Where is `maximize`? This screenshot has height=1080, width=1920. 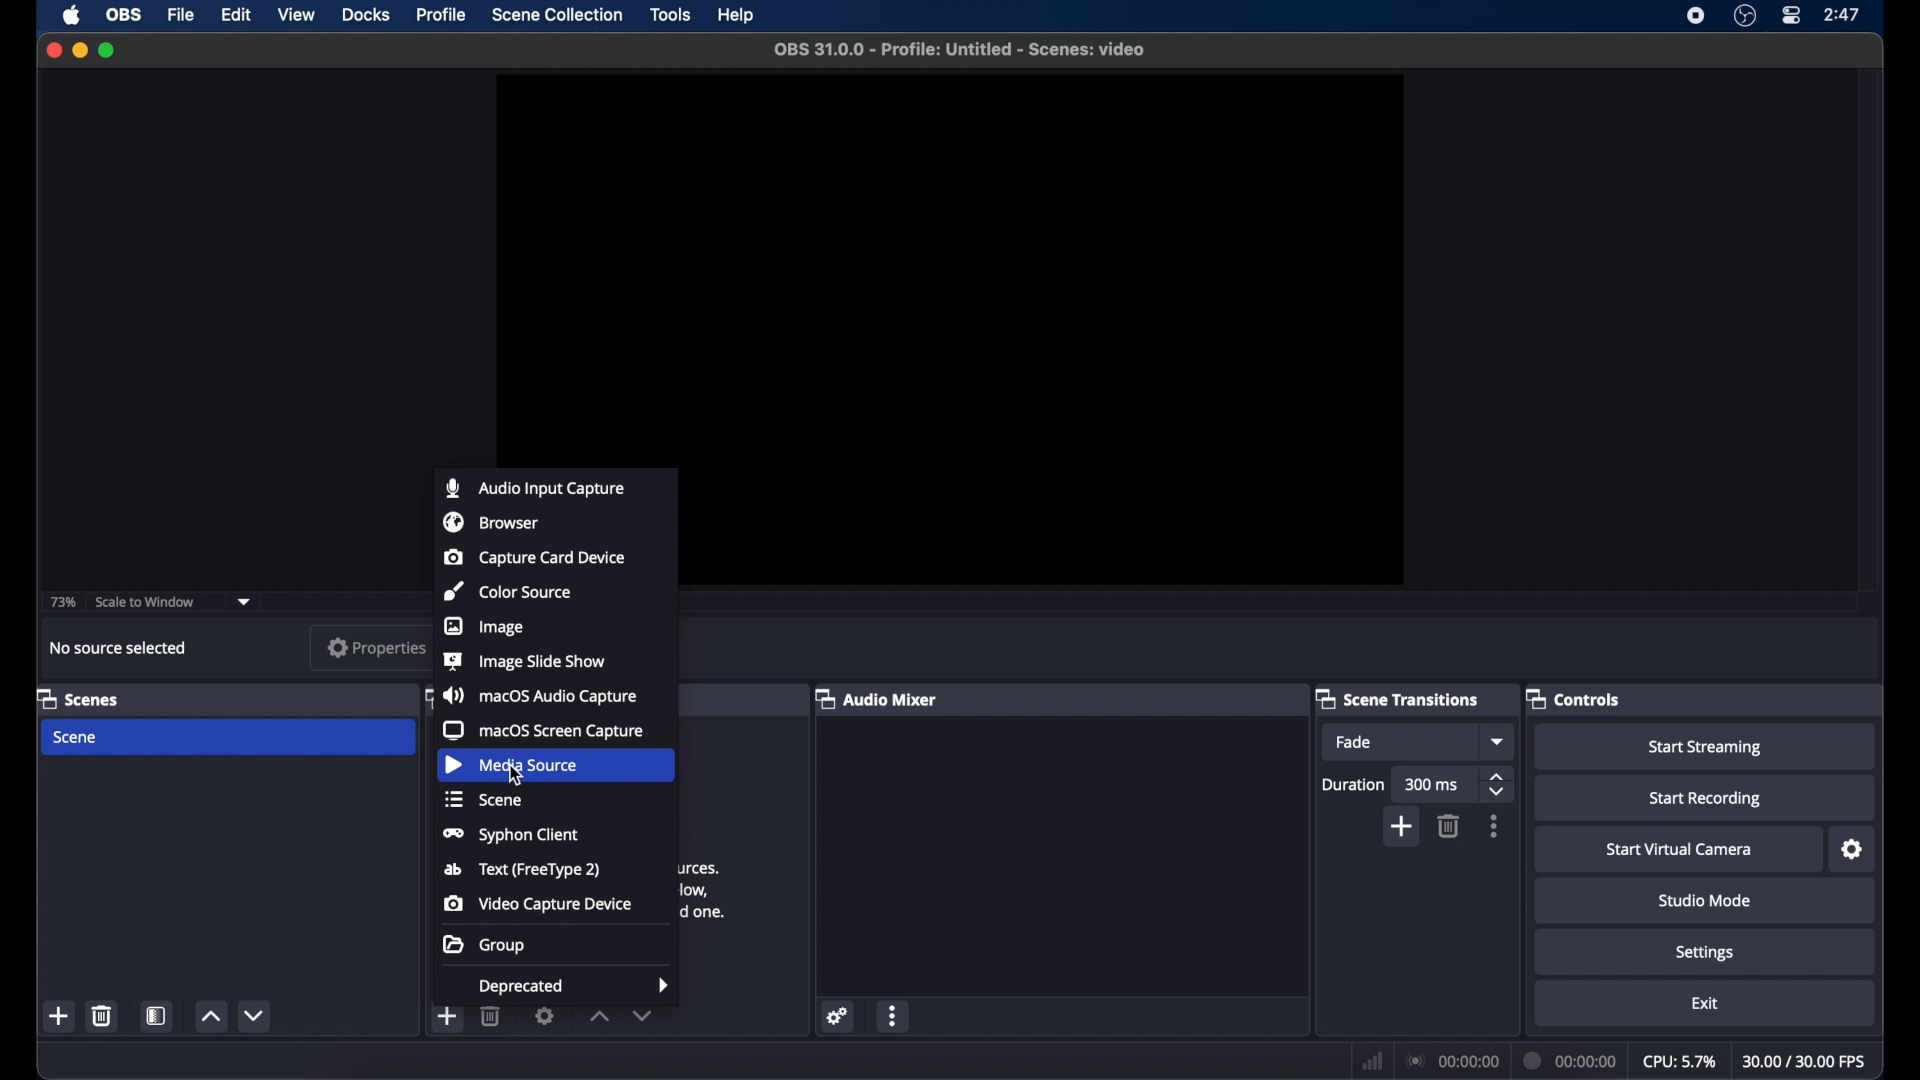
maximize is located at coordinates (108, 51).